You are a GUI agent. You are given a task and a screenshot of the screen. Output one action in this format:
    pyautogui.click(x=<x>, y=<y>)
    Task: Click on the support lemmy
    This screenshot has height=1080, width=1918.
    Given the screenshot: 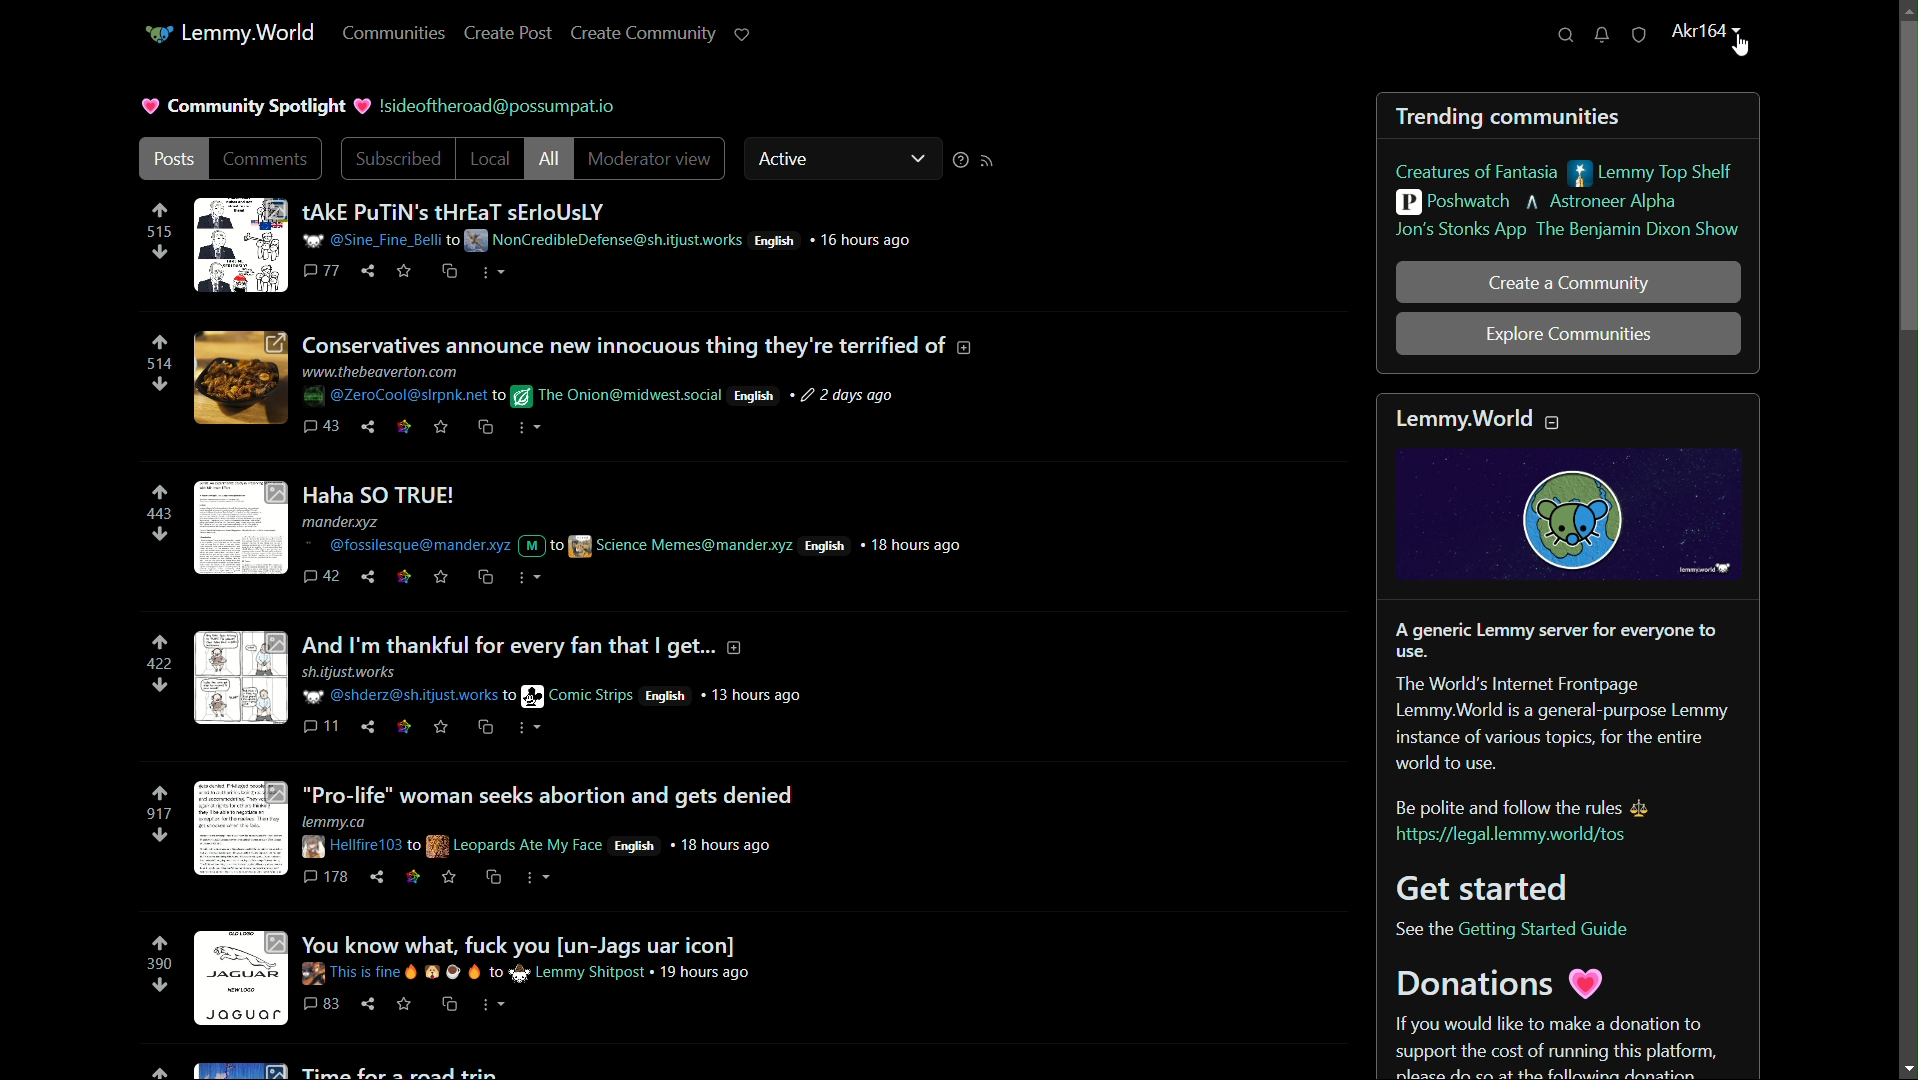 What is the action you would take?
    pyautogui.click(x=743, y=35)
    